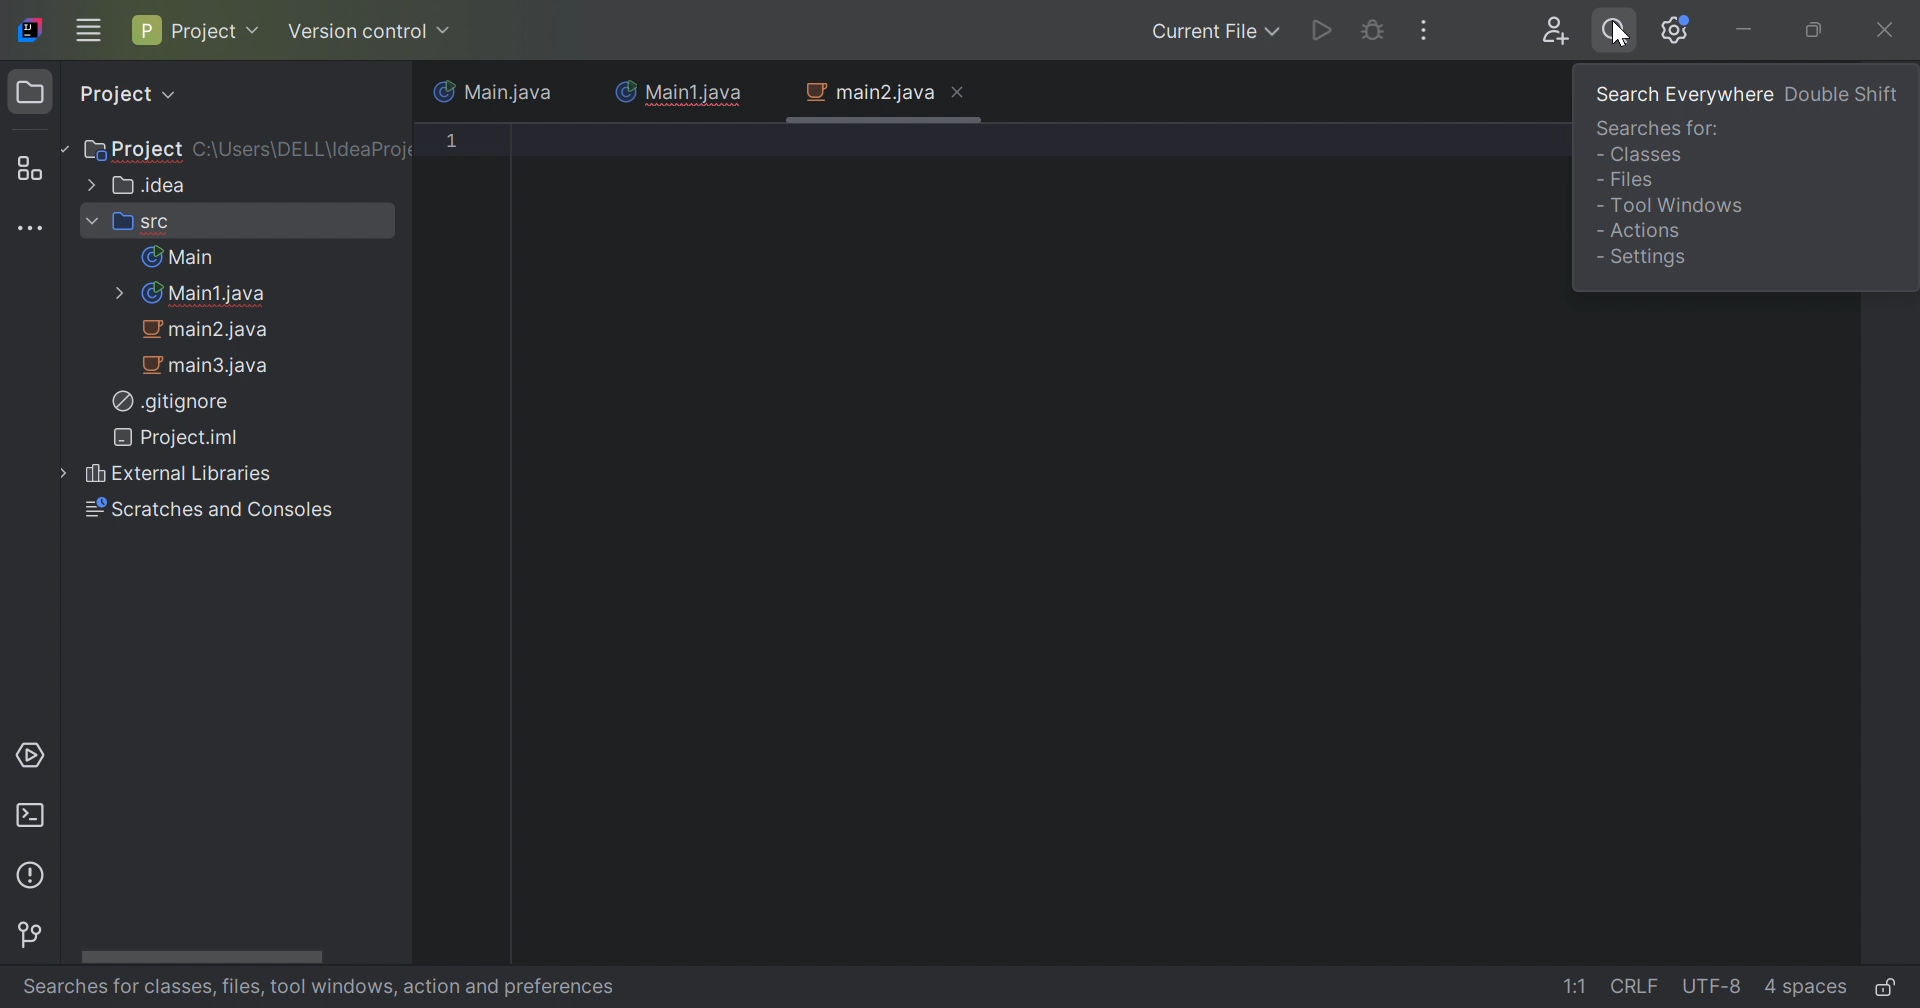  What do you see at coordinates (1805, 988) in the screenshot?
I see `4 spaces` at bounding box center [1805, 988].